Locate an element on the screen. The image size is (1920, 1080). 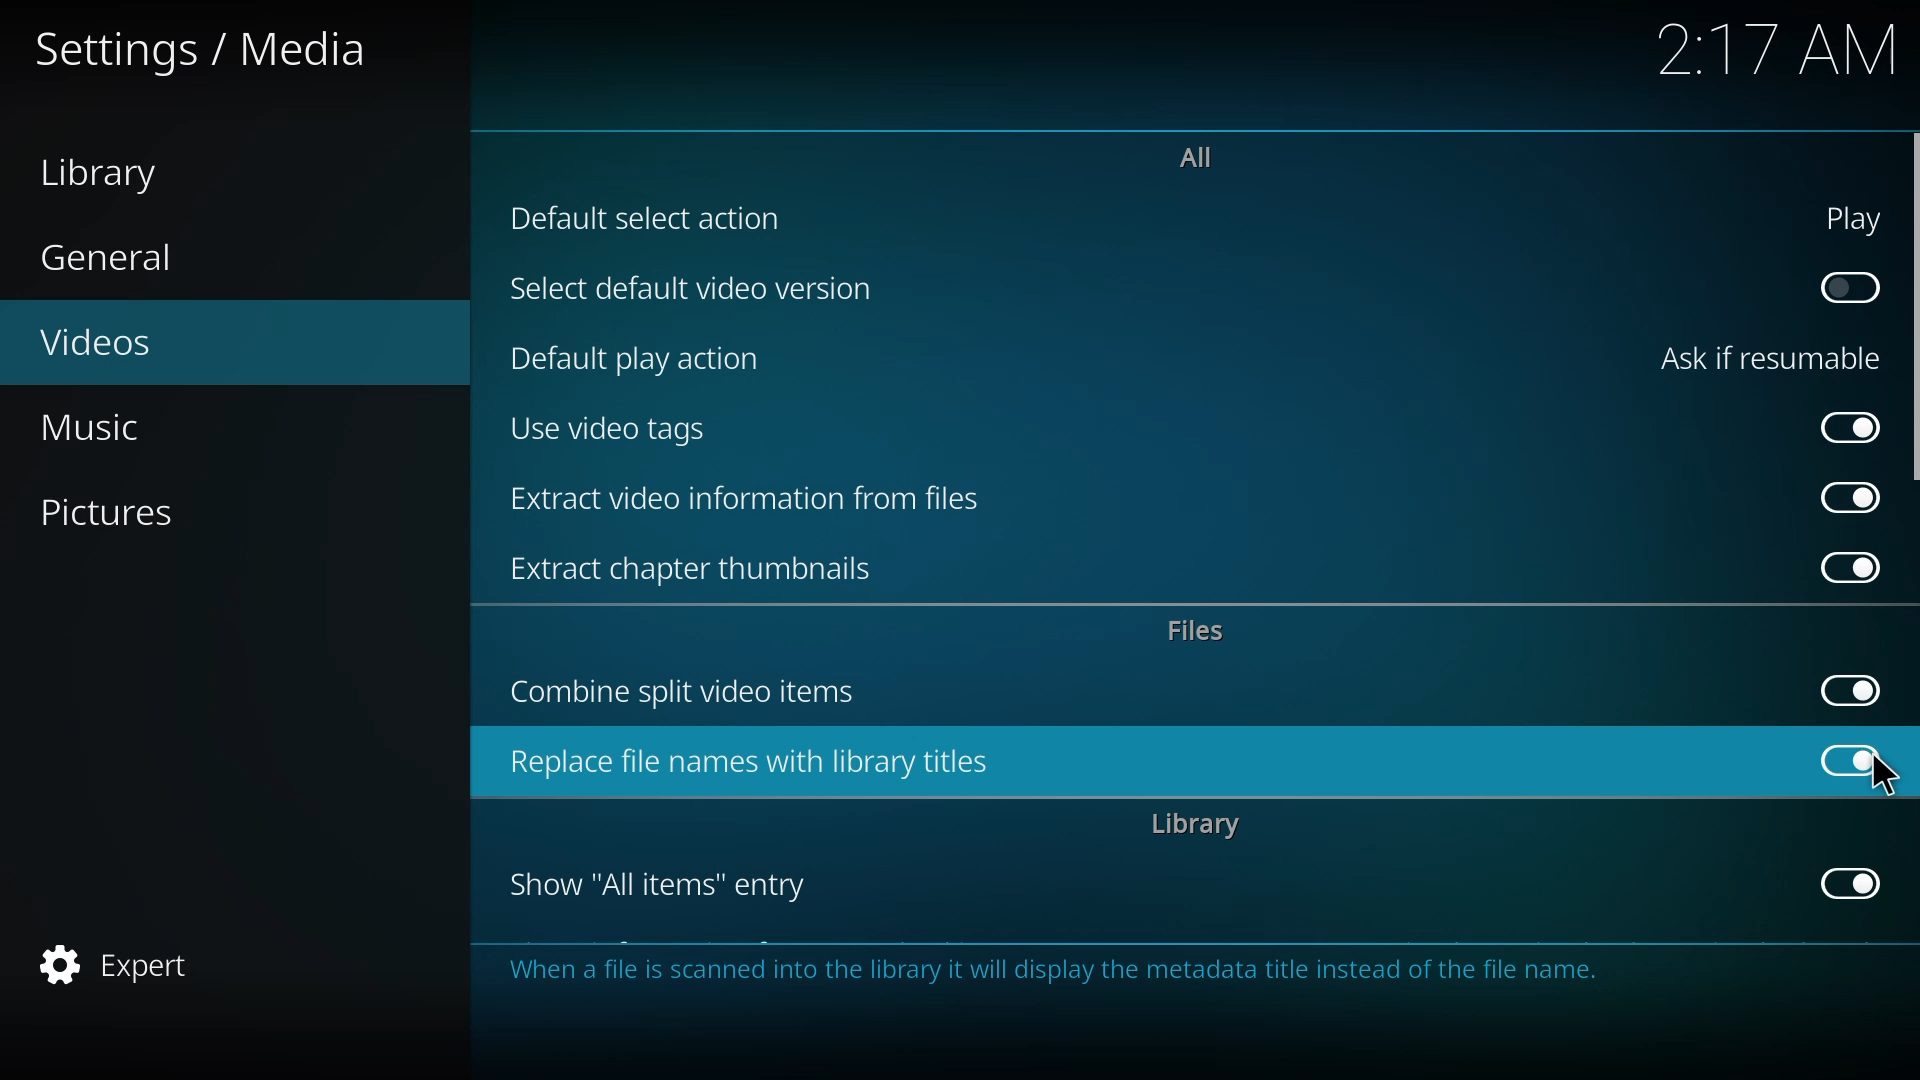
show all items entry is located at coordinates (664, 886).